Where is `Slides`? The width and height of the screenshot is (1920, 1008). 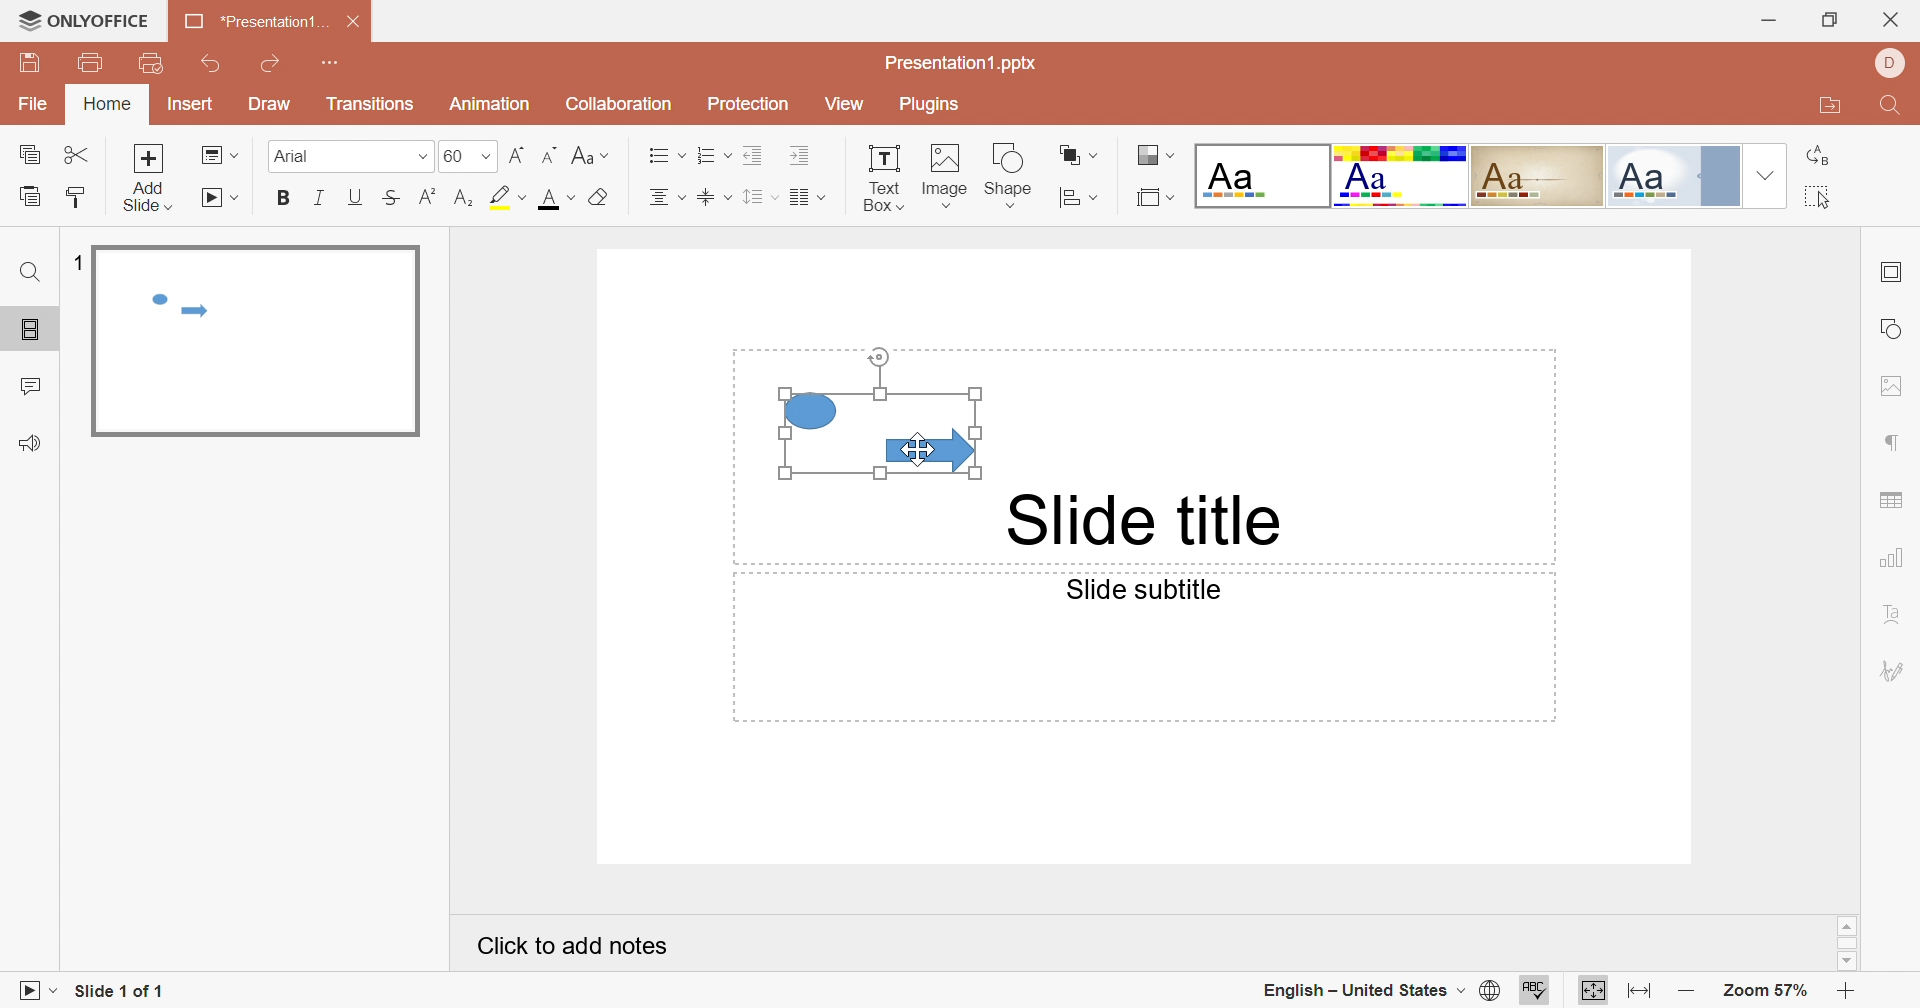 Slides is located at coordinates (28, 327).